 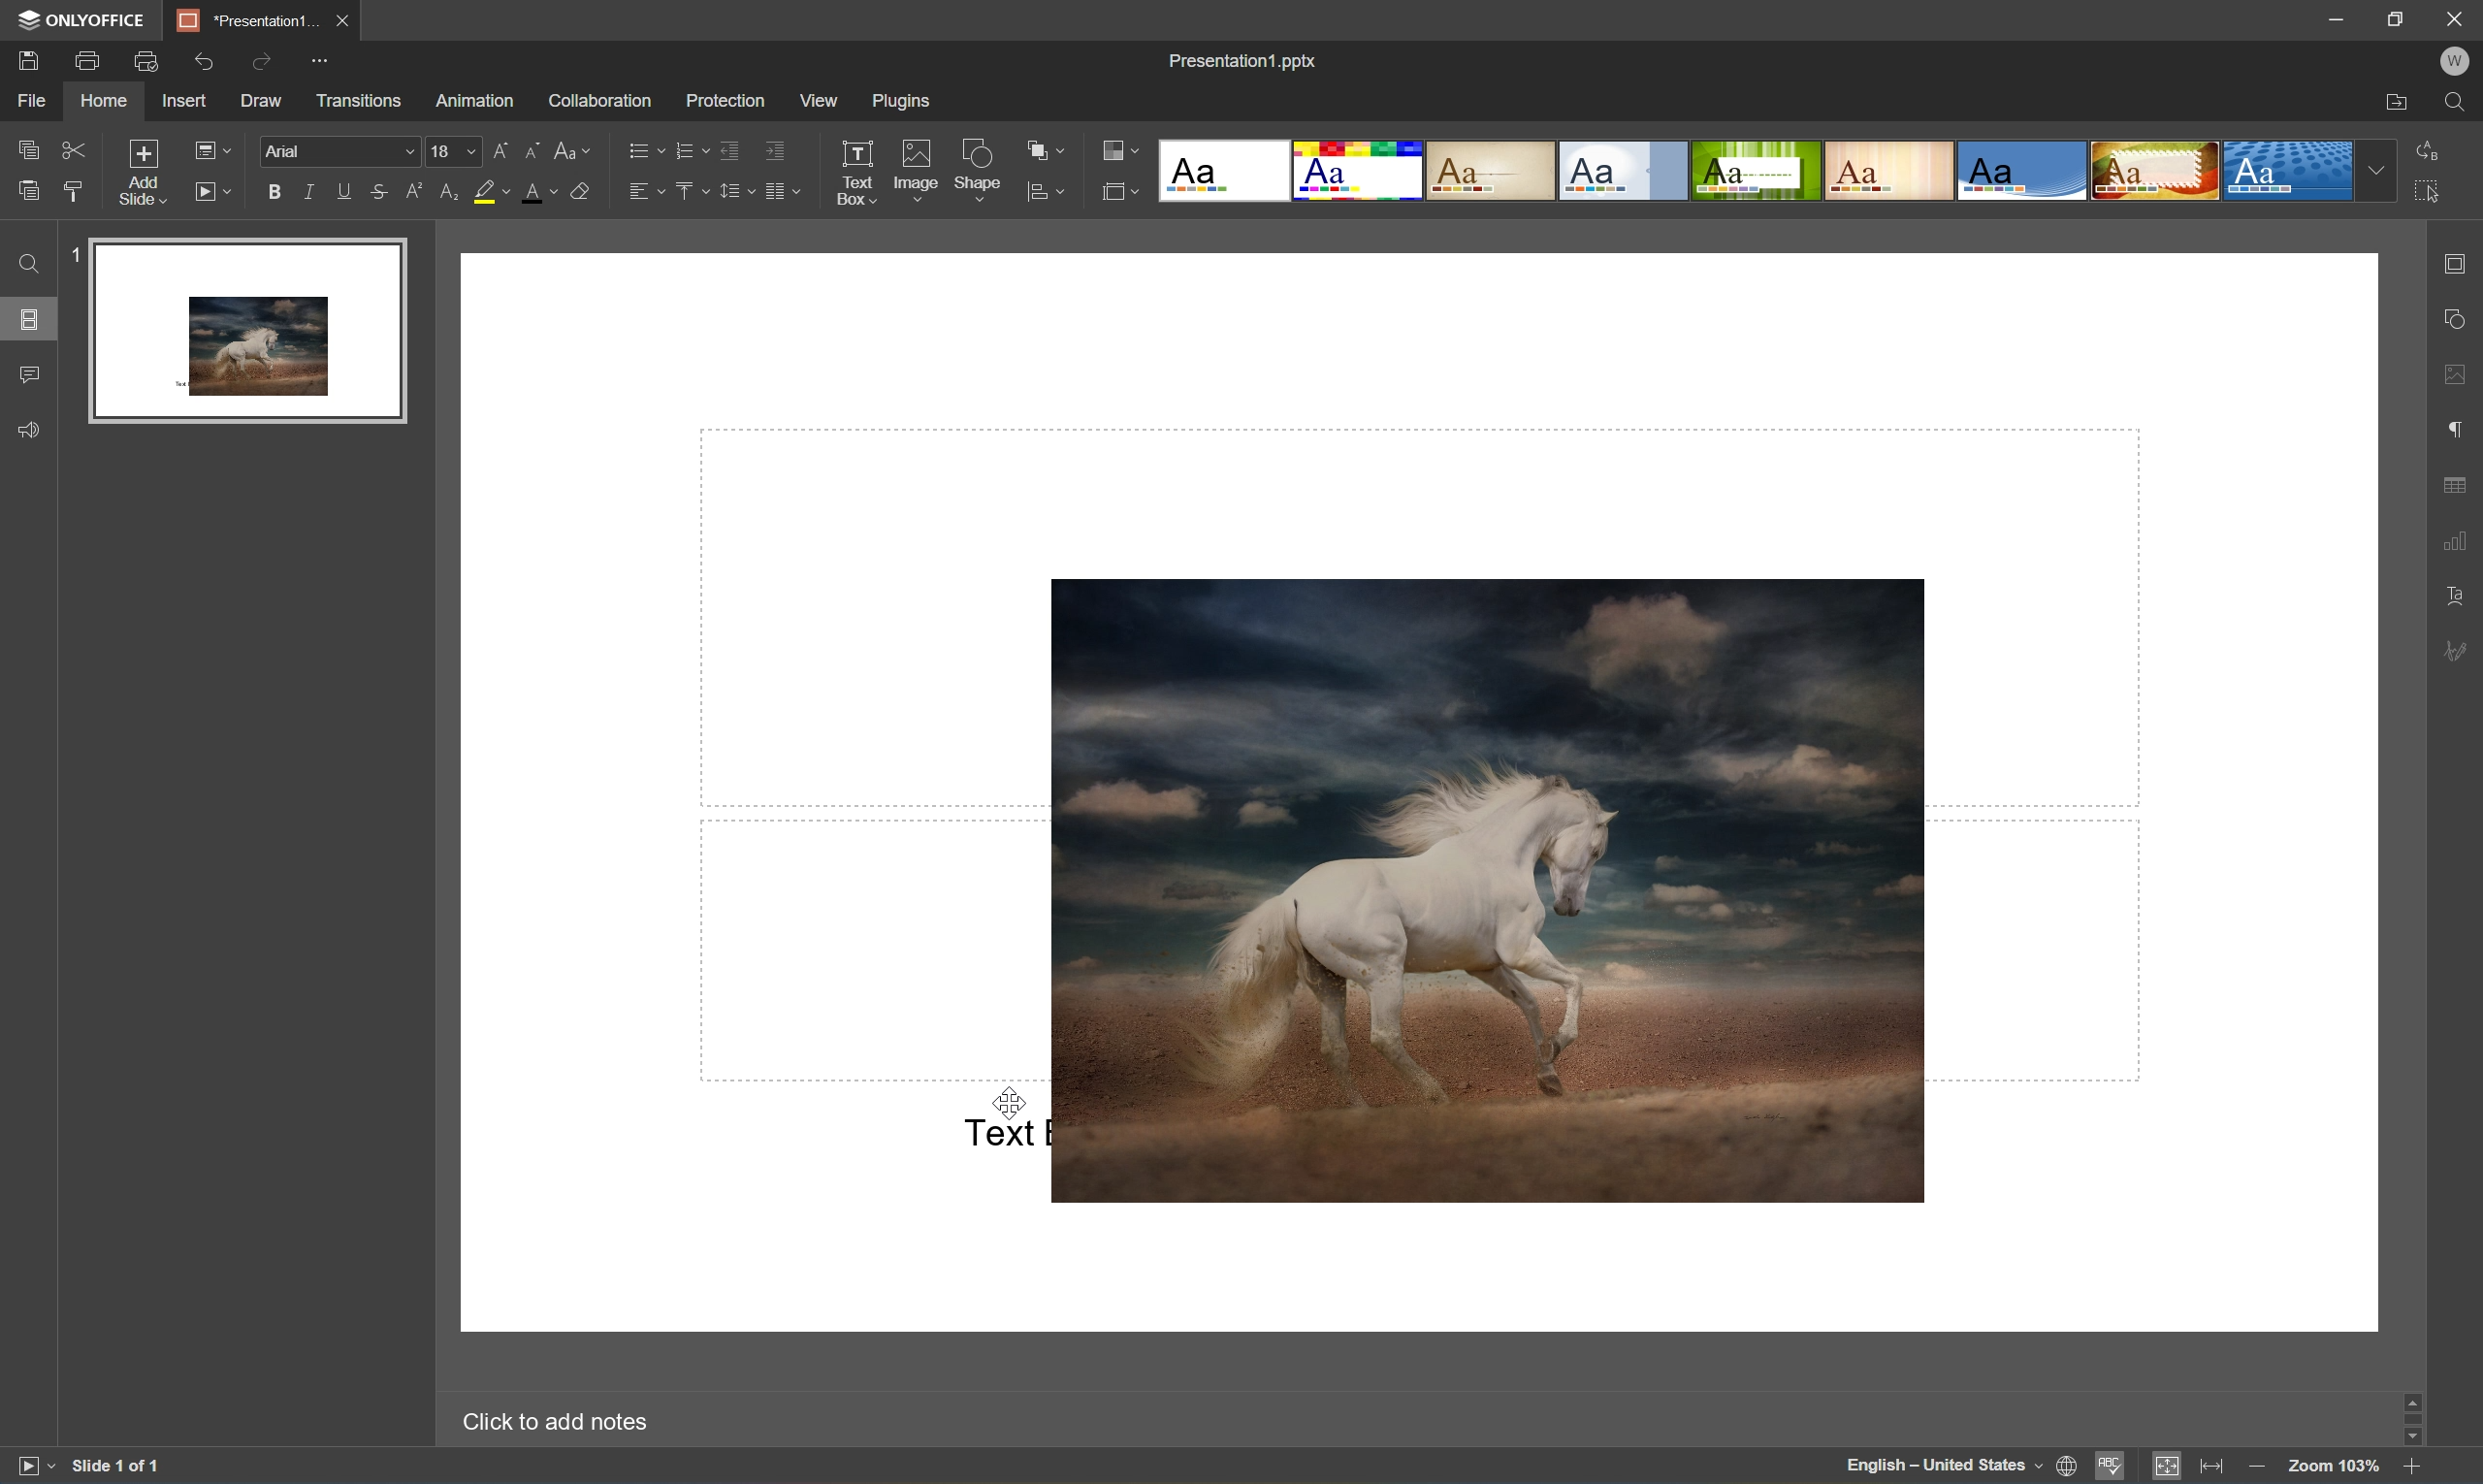 I want to click on Customize quick access toolbar, so click(x=321, y=64).